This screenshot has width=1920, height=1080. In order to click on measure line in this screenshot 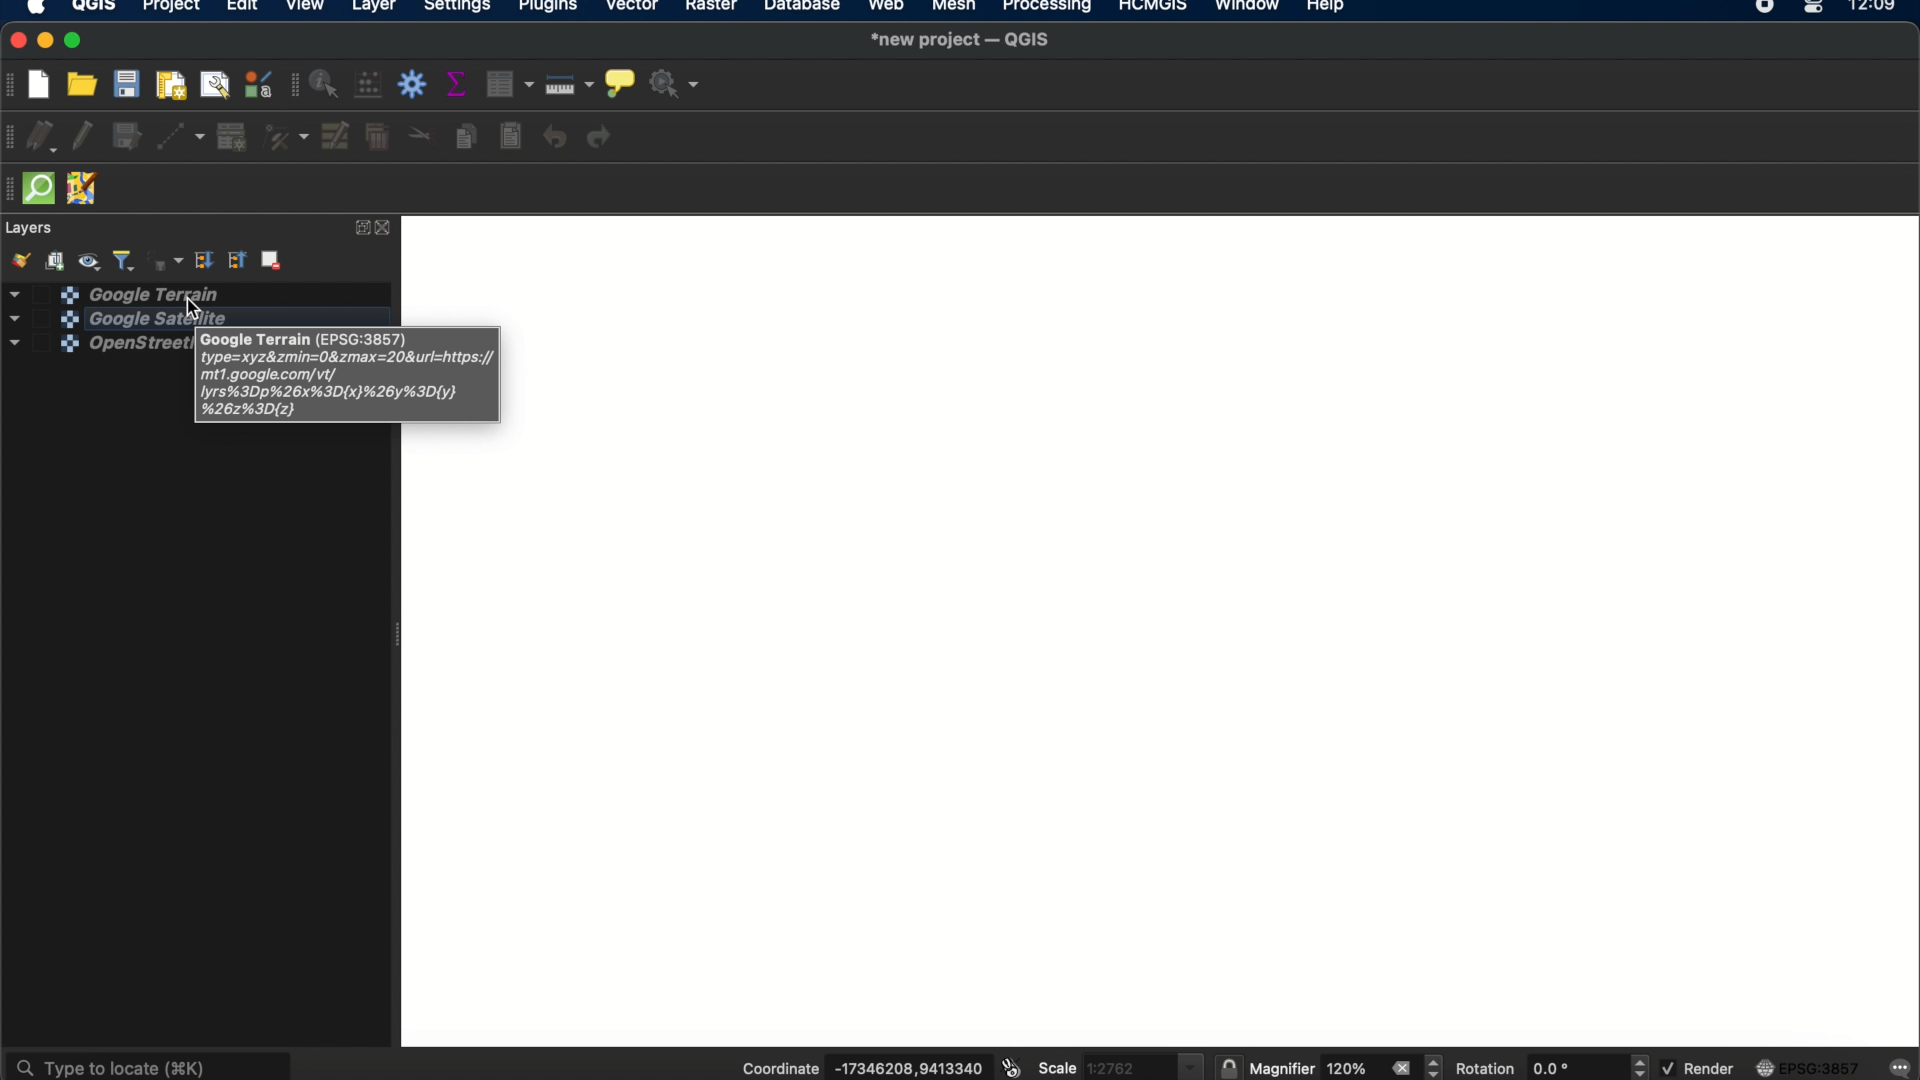, I will do `click(571, 84)`.